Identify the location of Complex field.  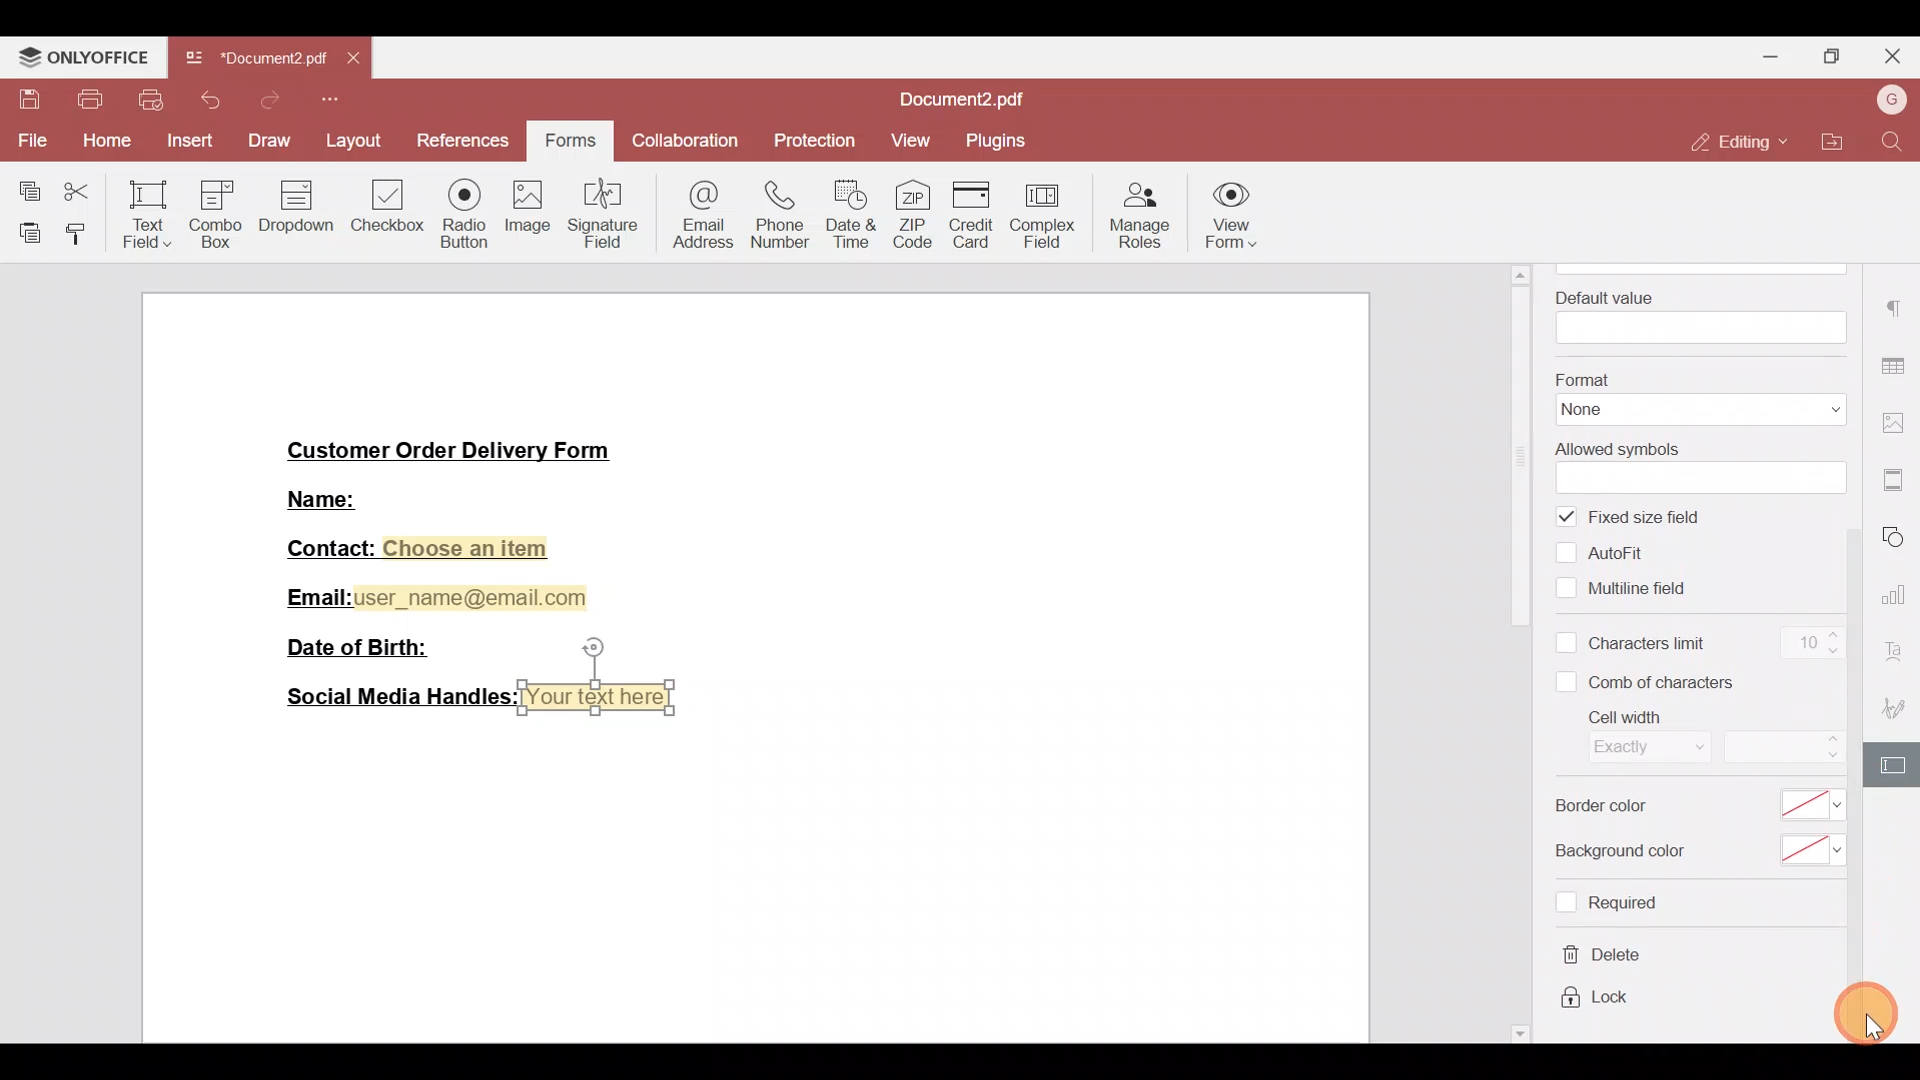
(1048, 211).